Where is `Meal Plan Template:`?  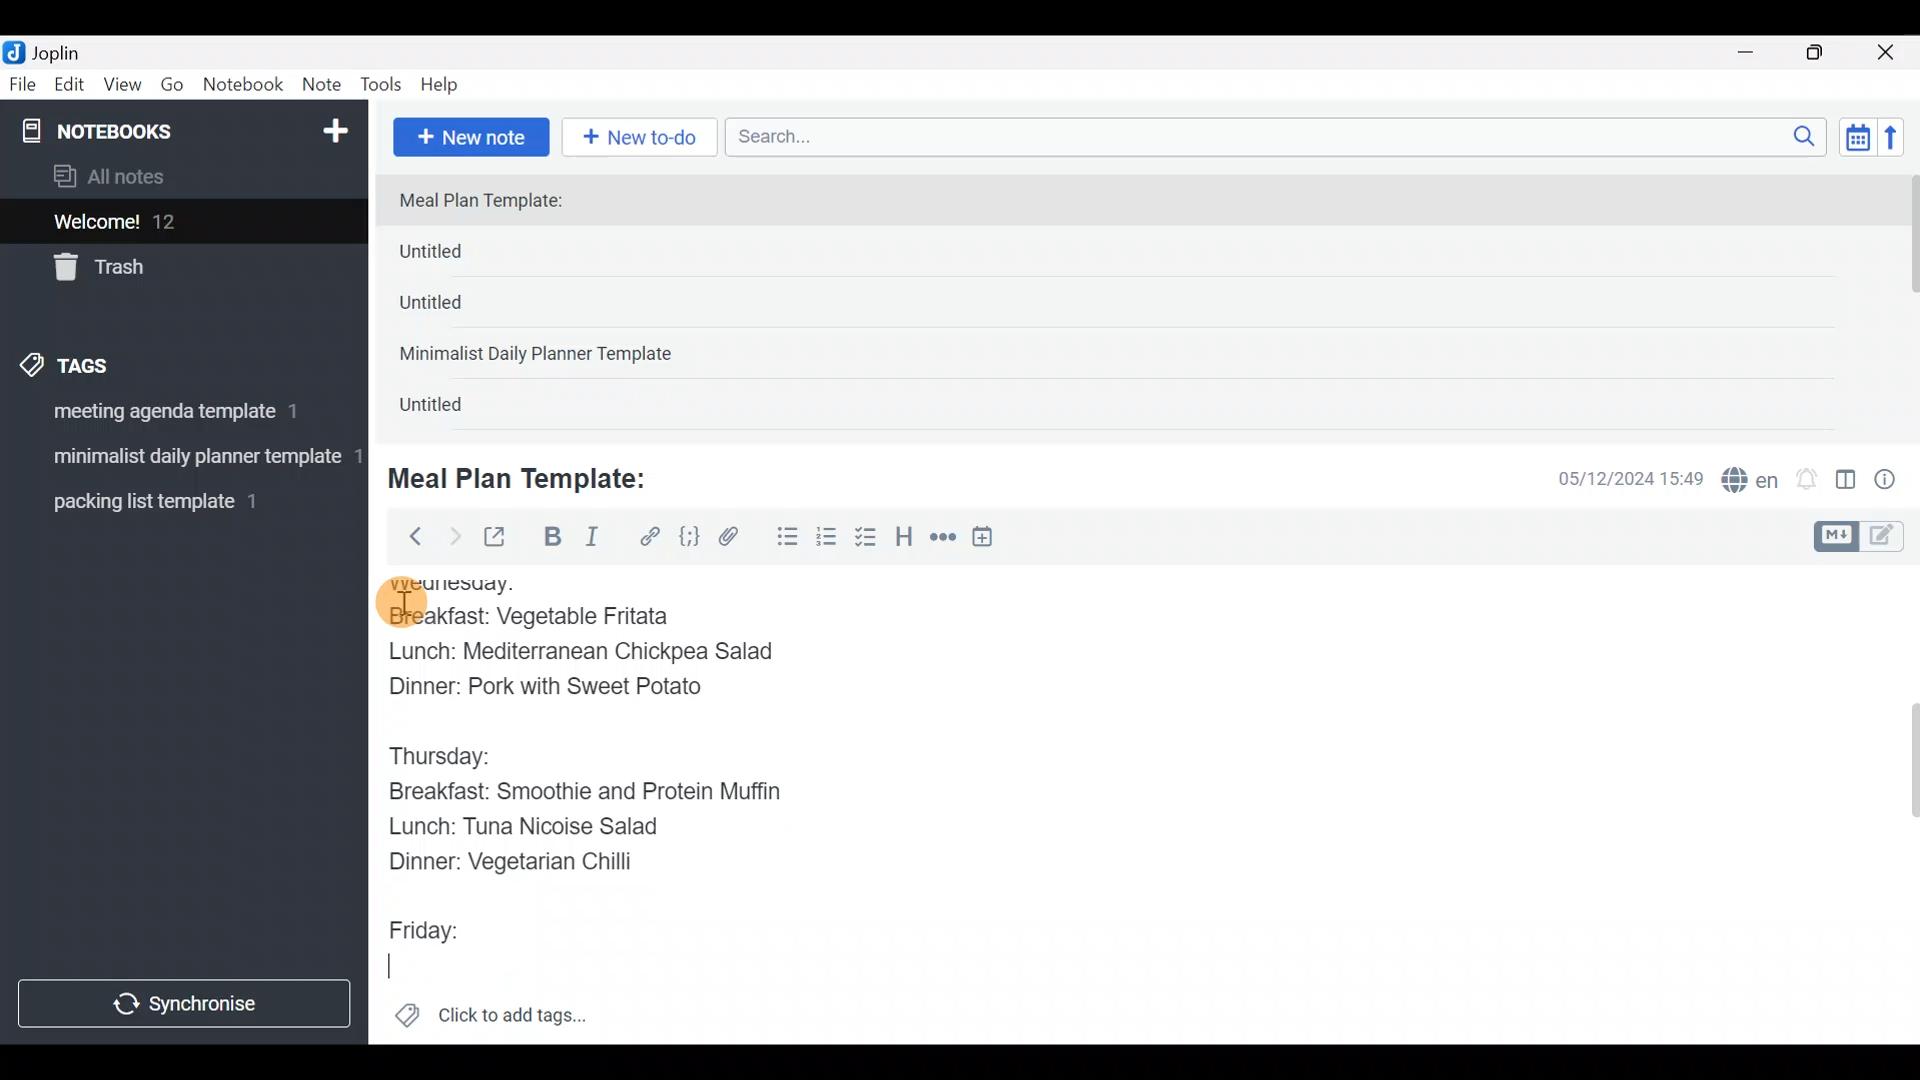 Meal Plan Template: is located at coordinates (530, 476).